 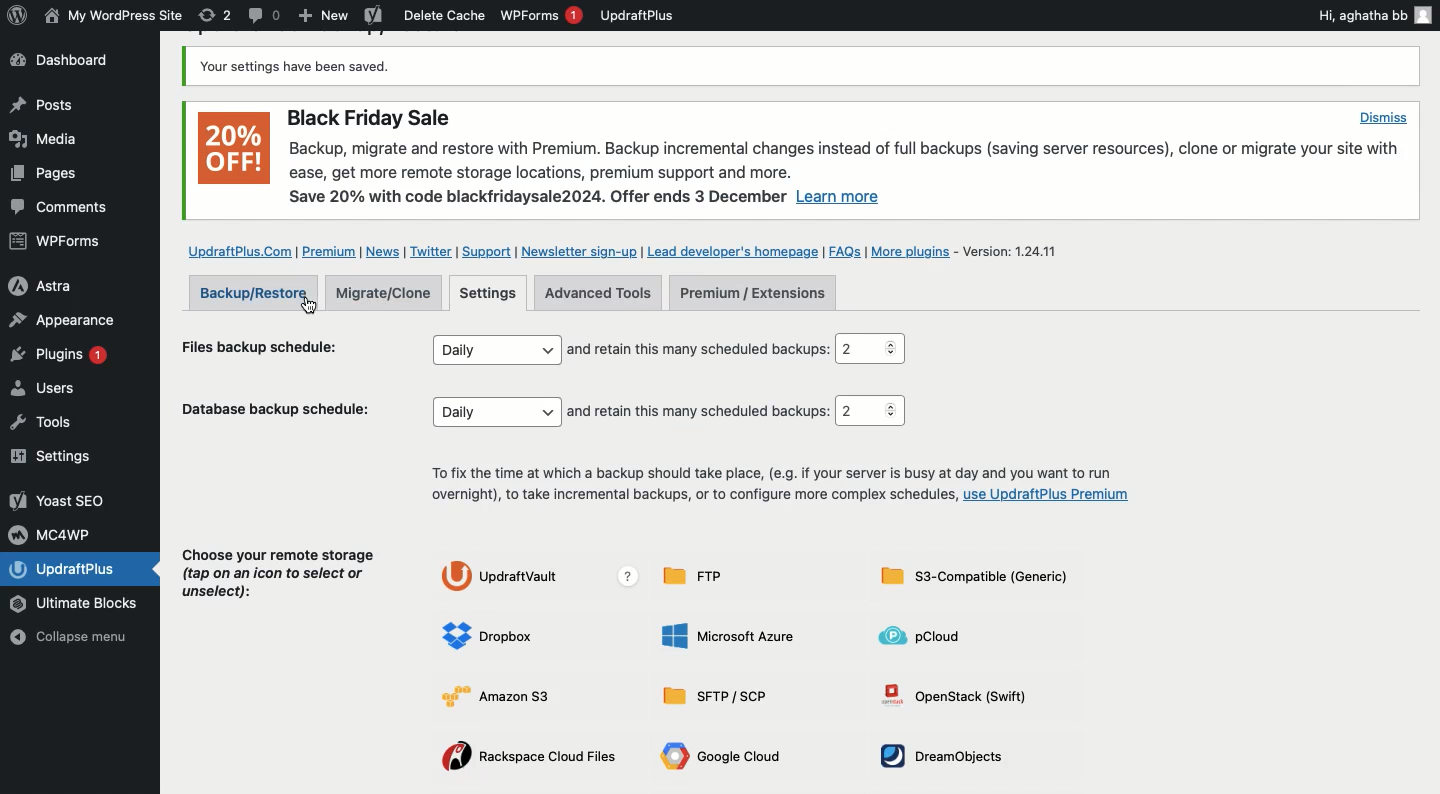 I want to click on Newsletter sign up, so click(x=580, y=250).